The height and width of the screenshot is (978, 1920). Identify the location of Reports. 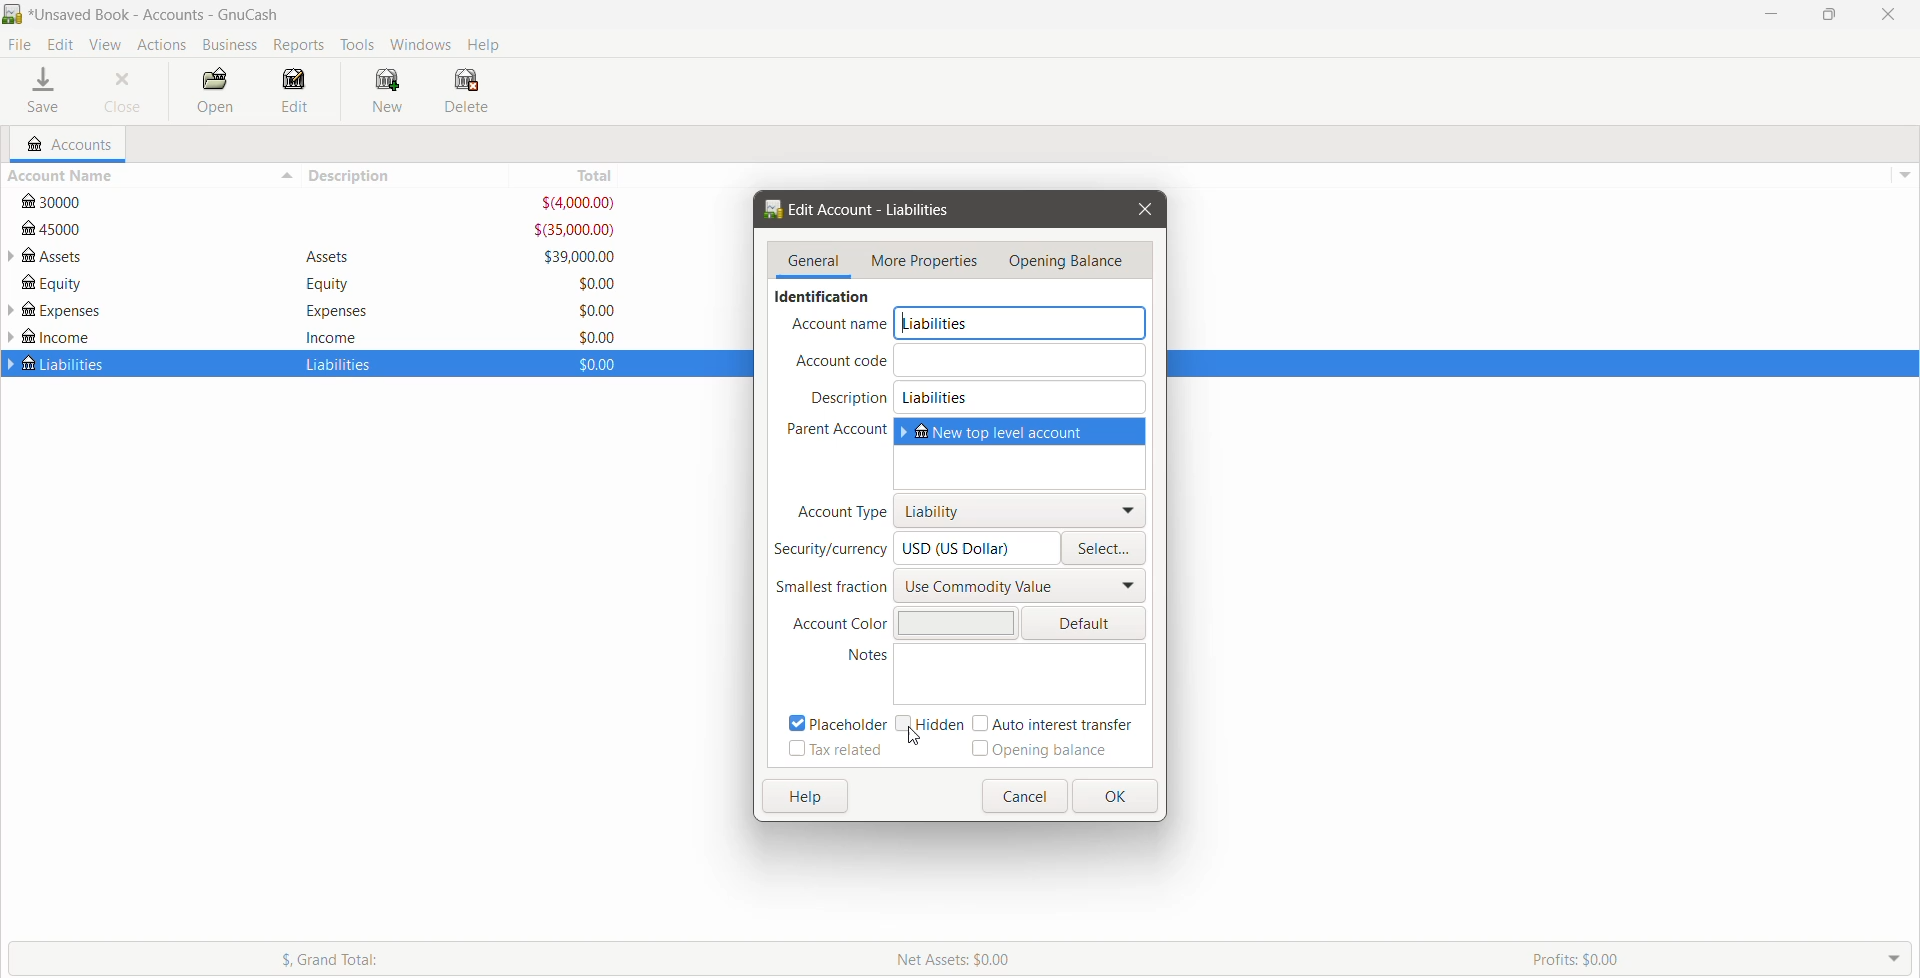
(301, 45).